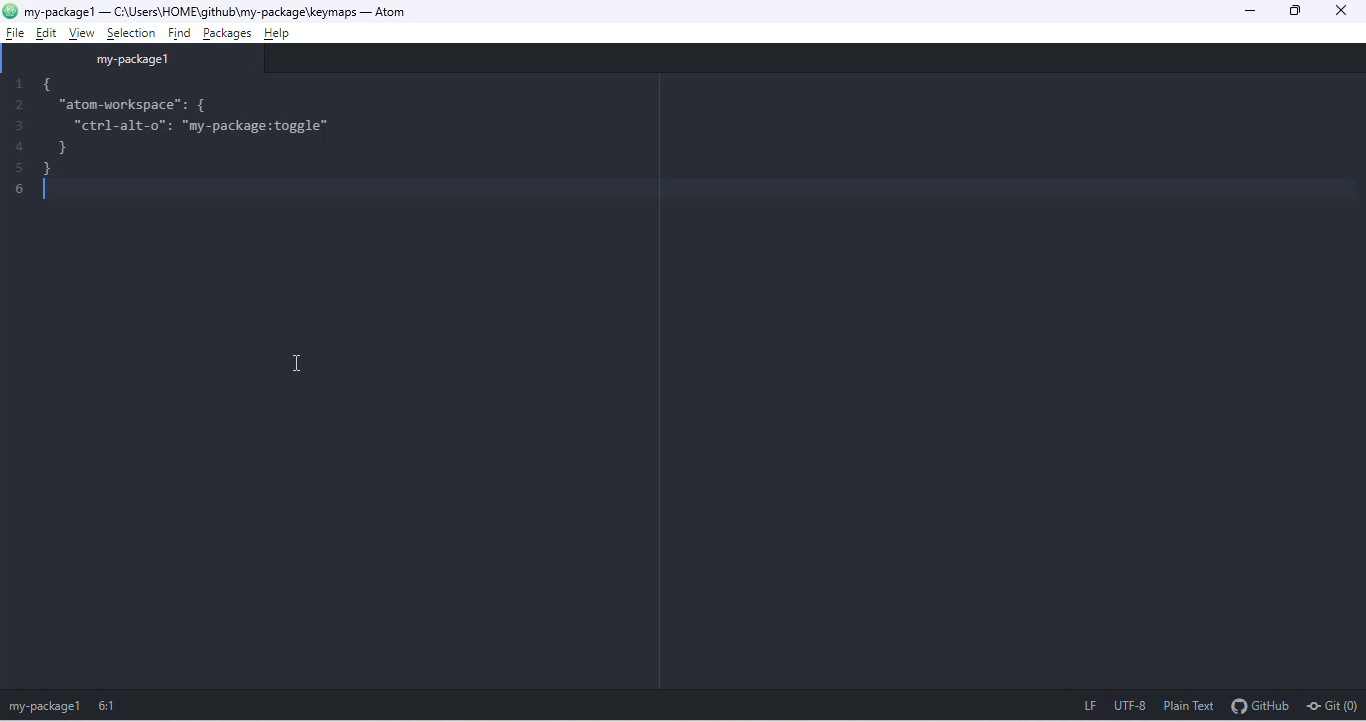  Describe the element at coordinates (110, 706) in the screenshot. I see `6:1` at that location.